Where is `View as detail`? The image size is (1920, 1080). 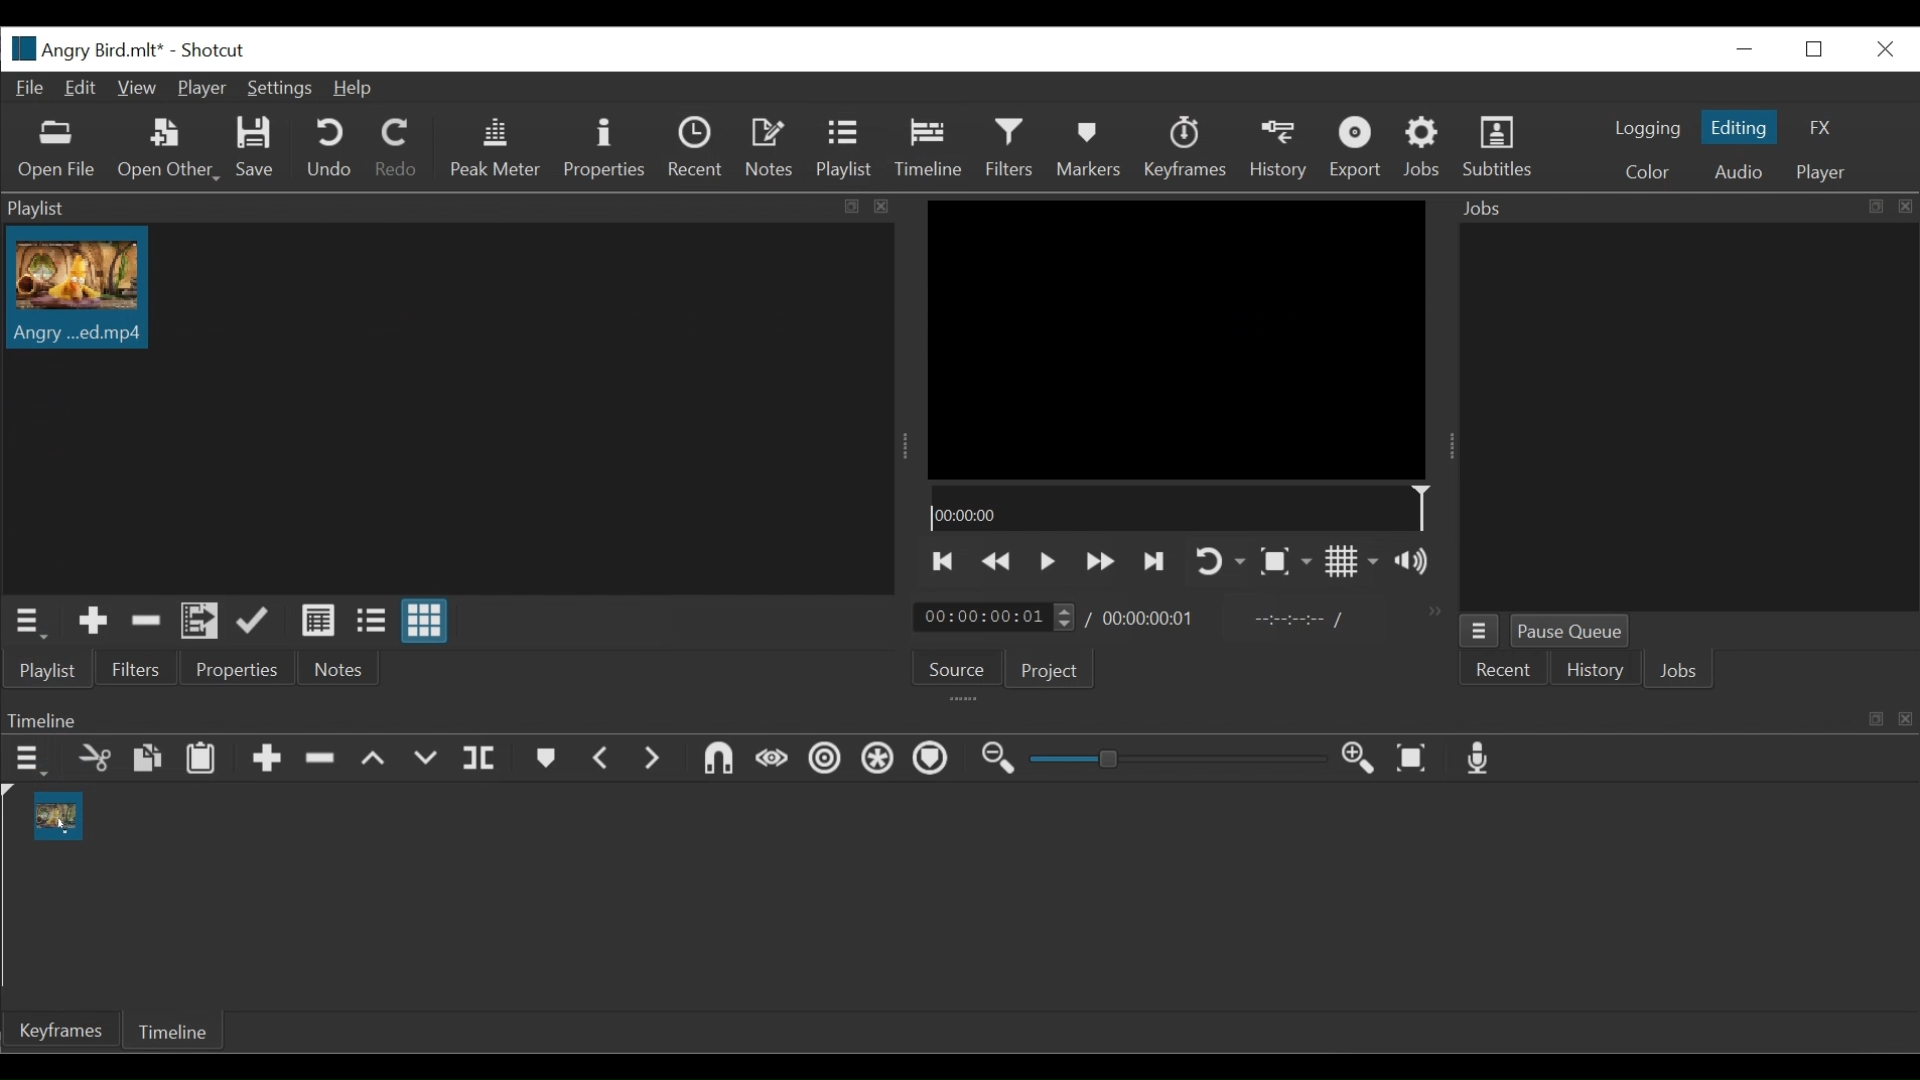 View as detail is located at coordinates (319, 622).